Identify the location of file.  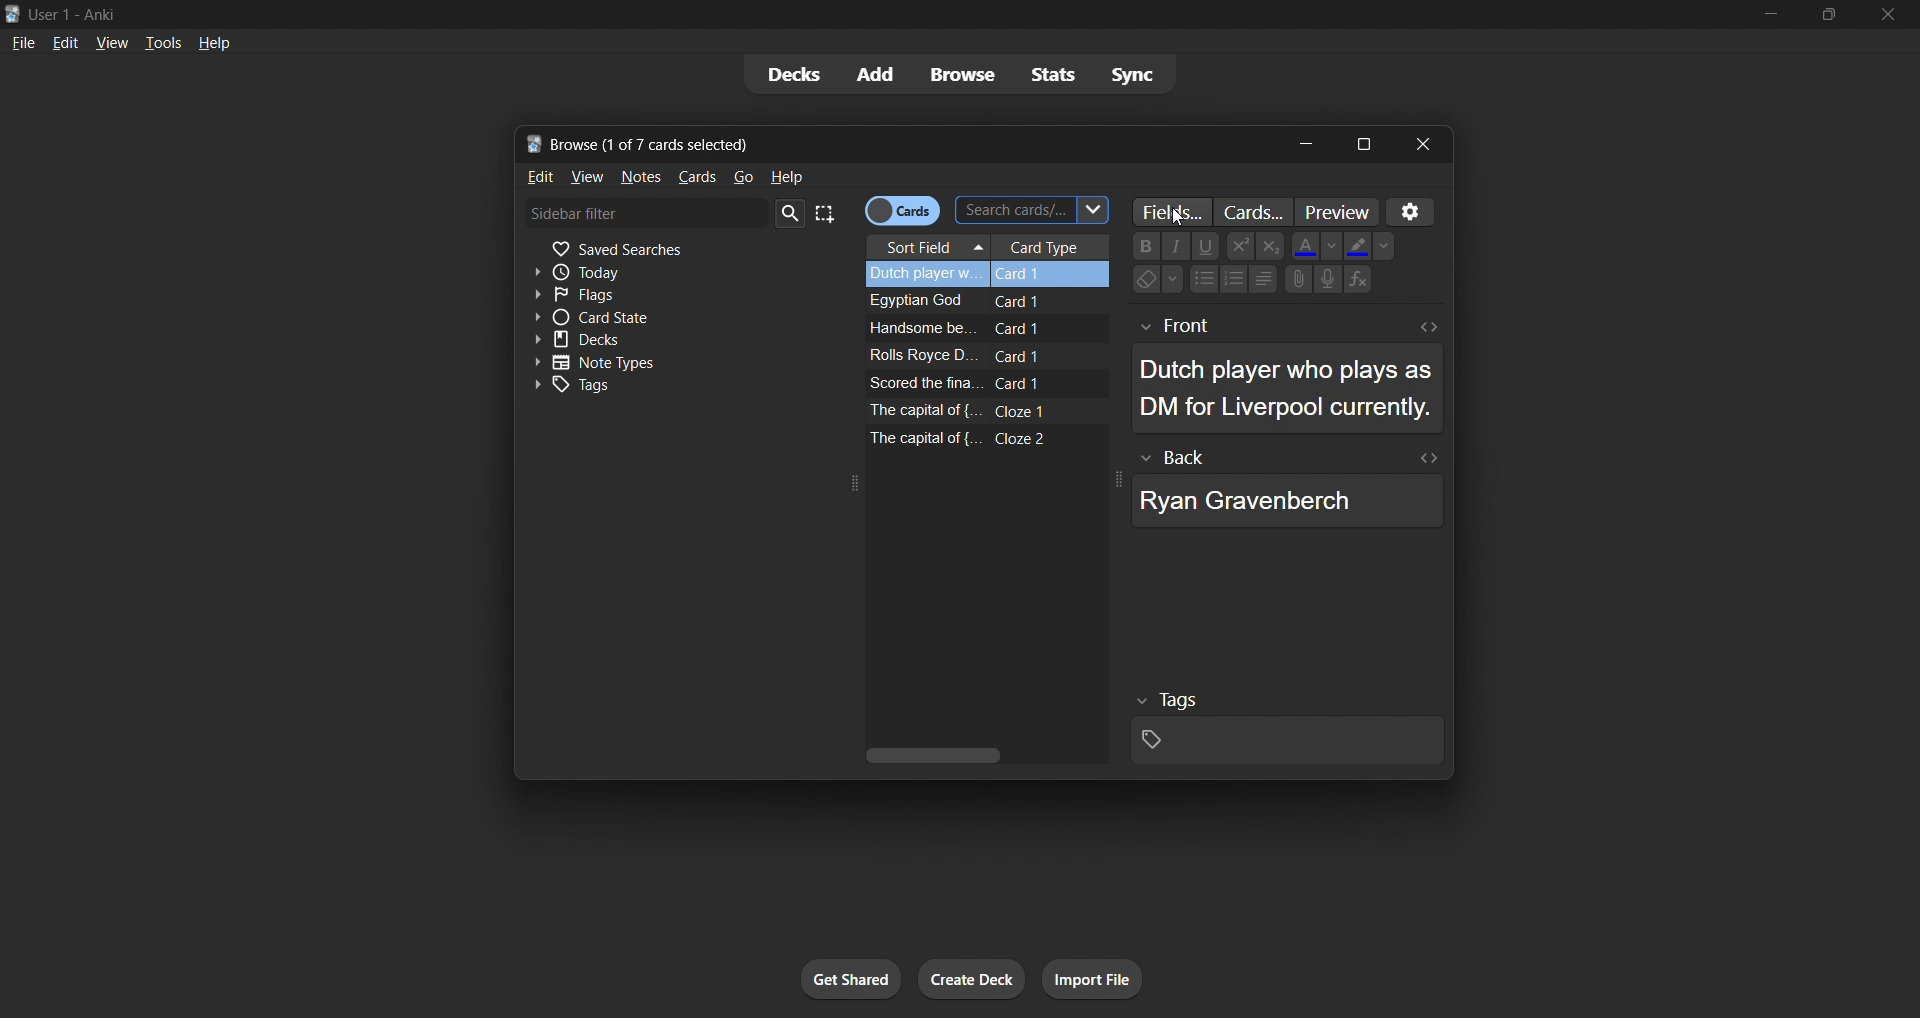
(22, 43).